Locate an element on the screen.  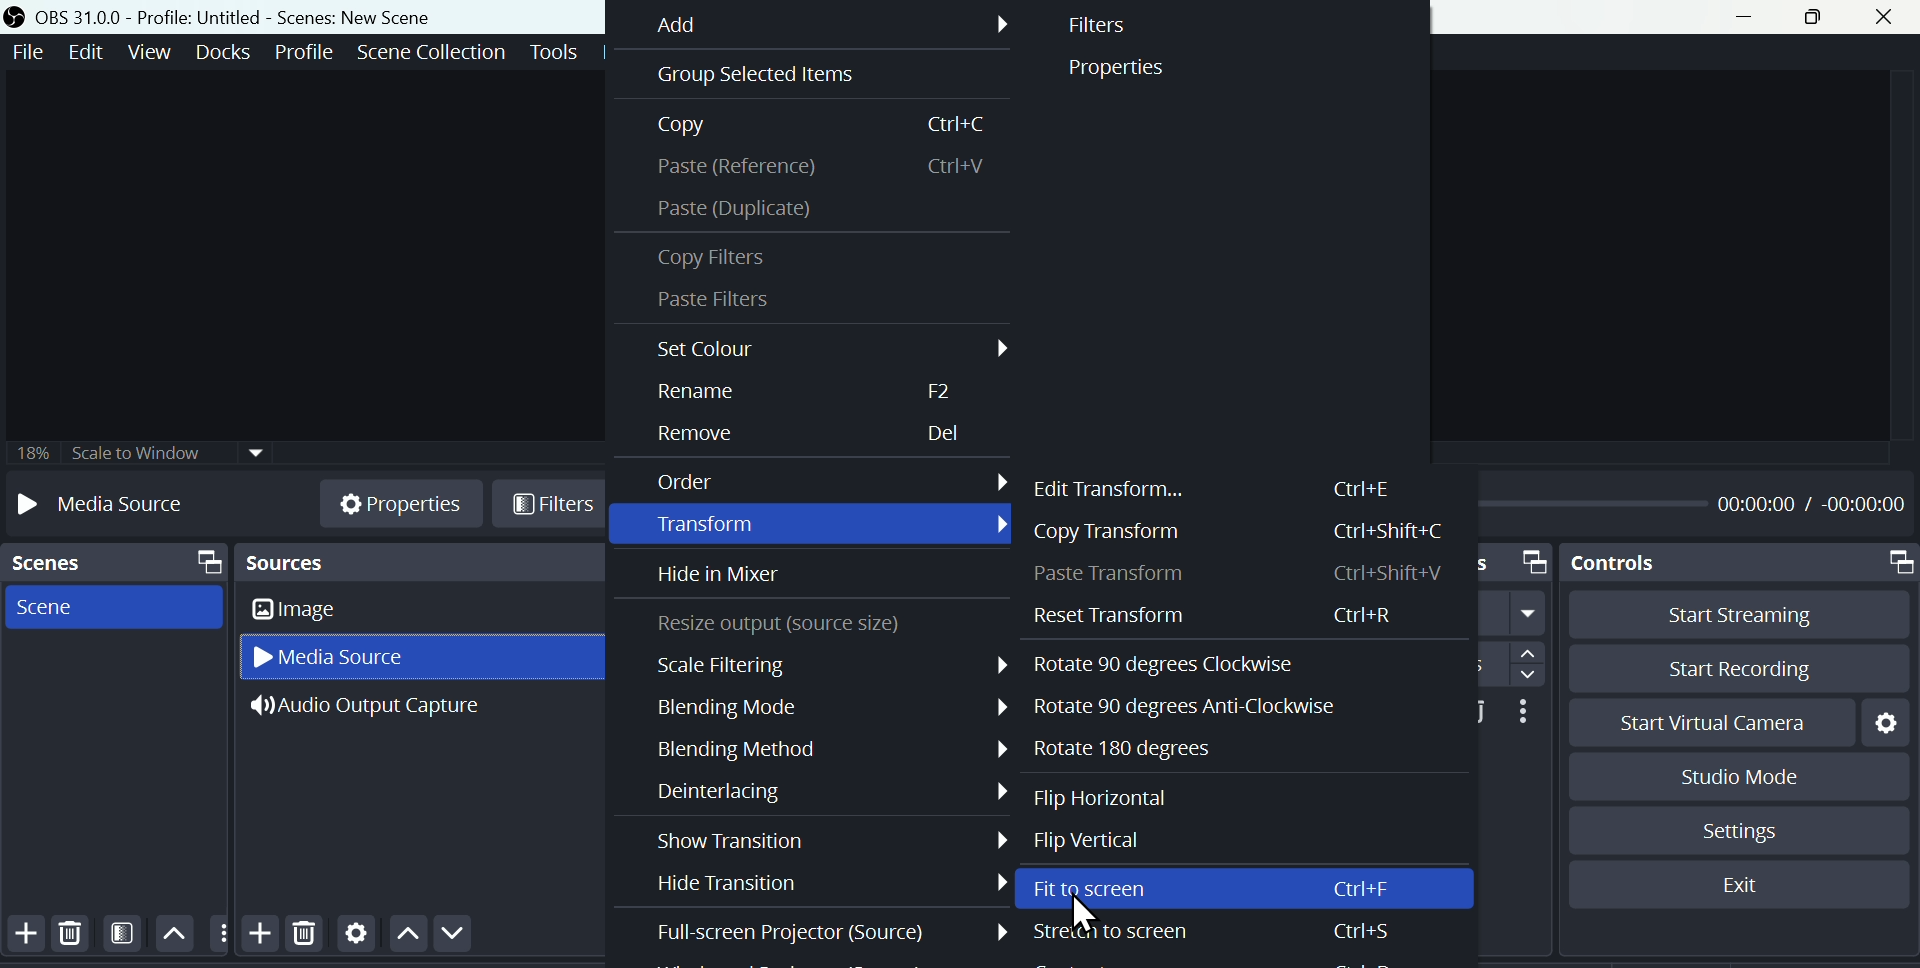
Delete is located at coordinates (76, 937).